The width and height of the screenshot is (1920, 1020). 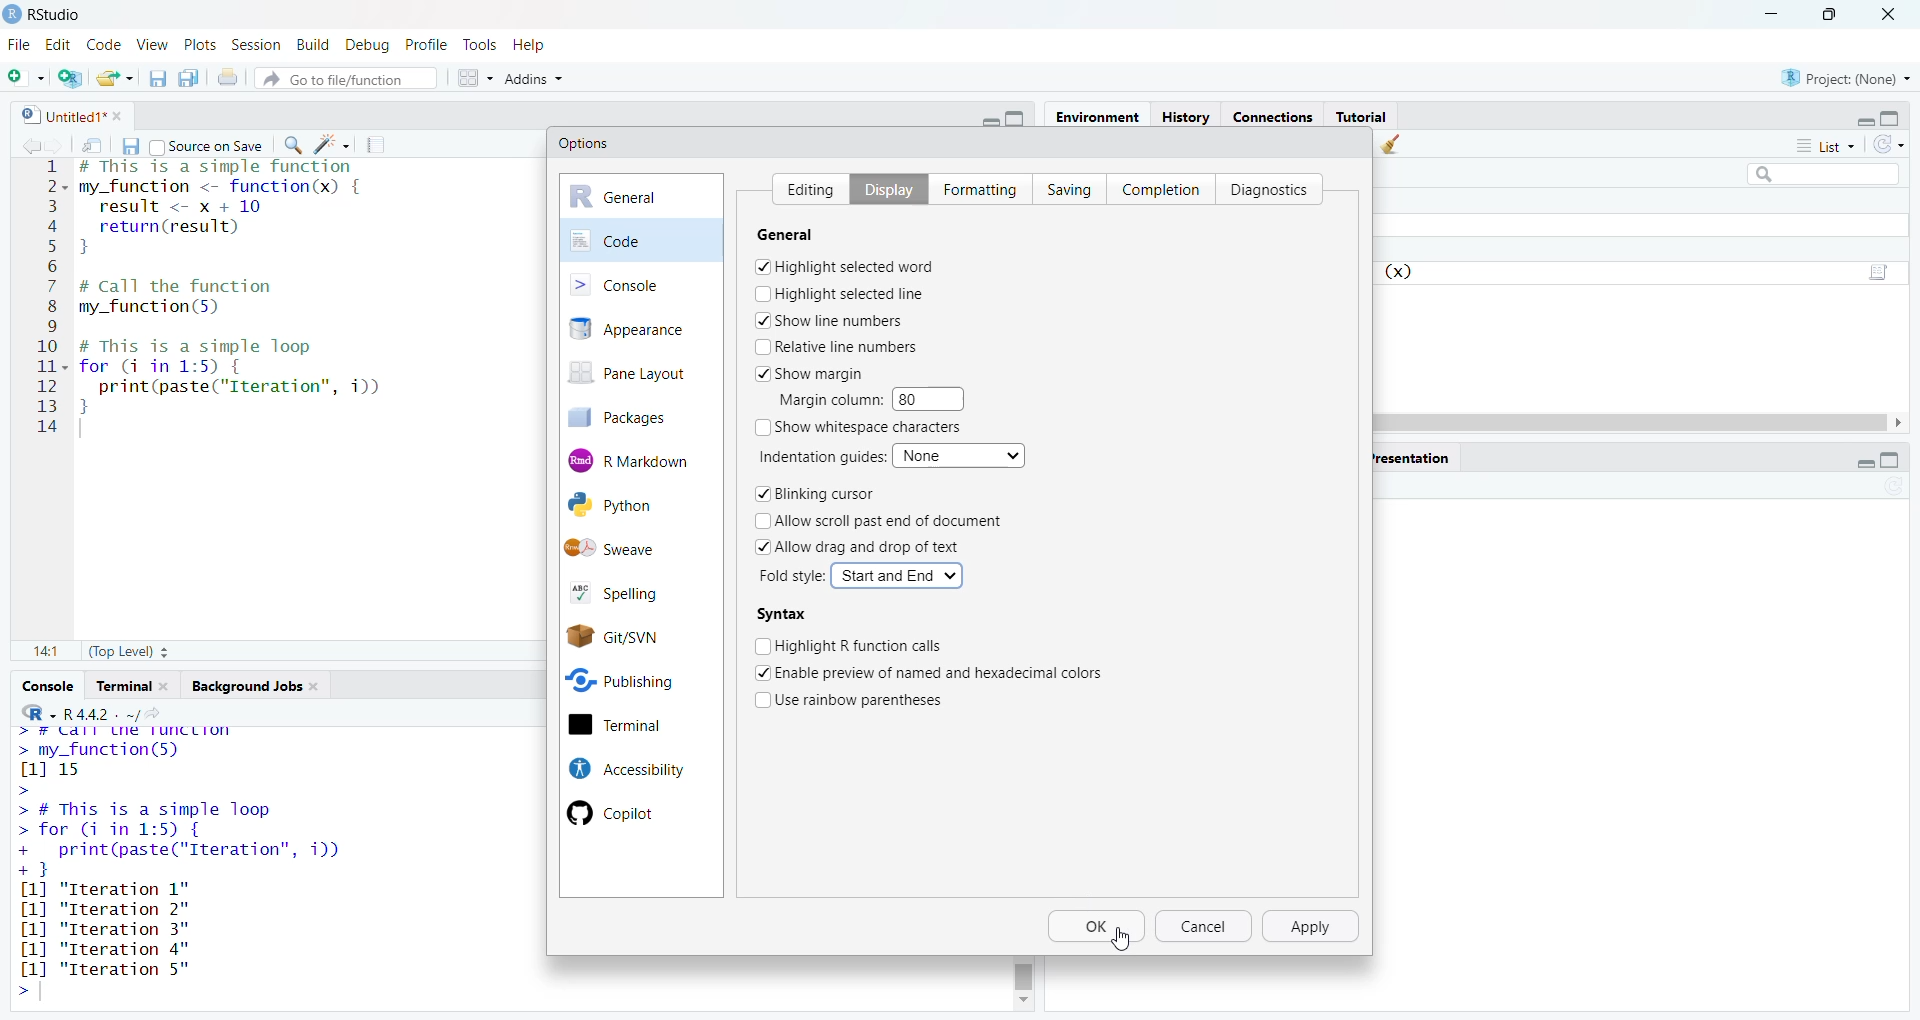 I want to click on Python, so click(x=634, y=506).